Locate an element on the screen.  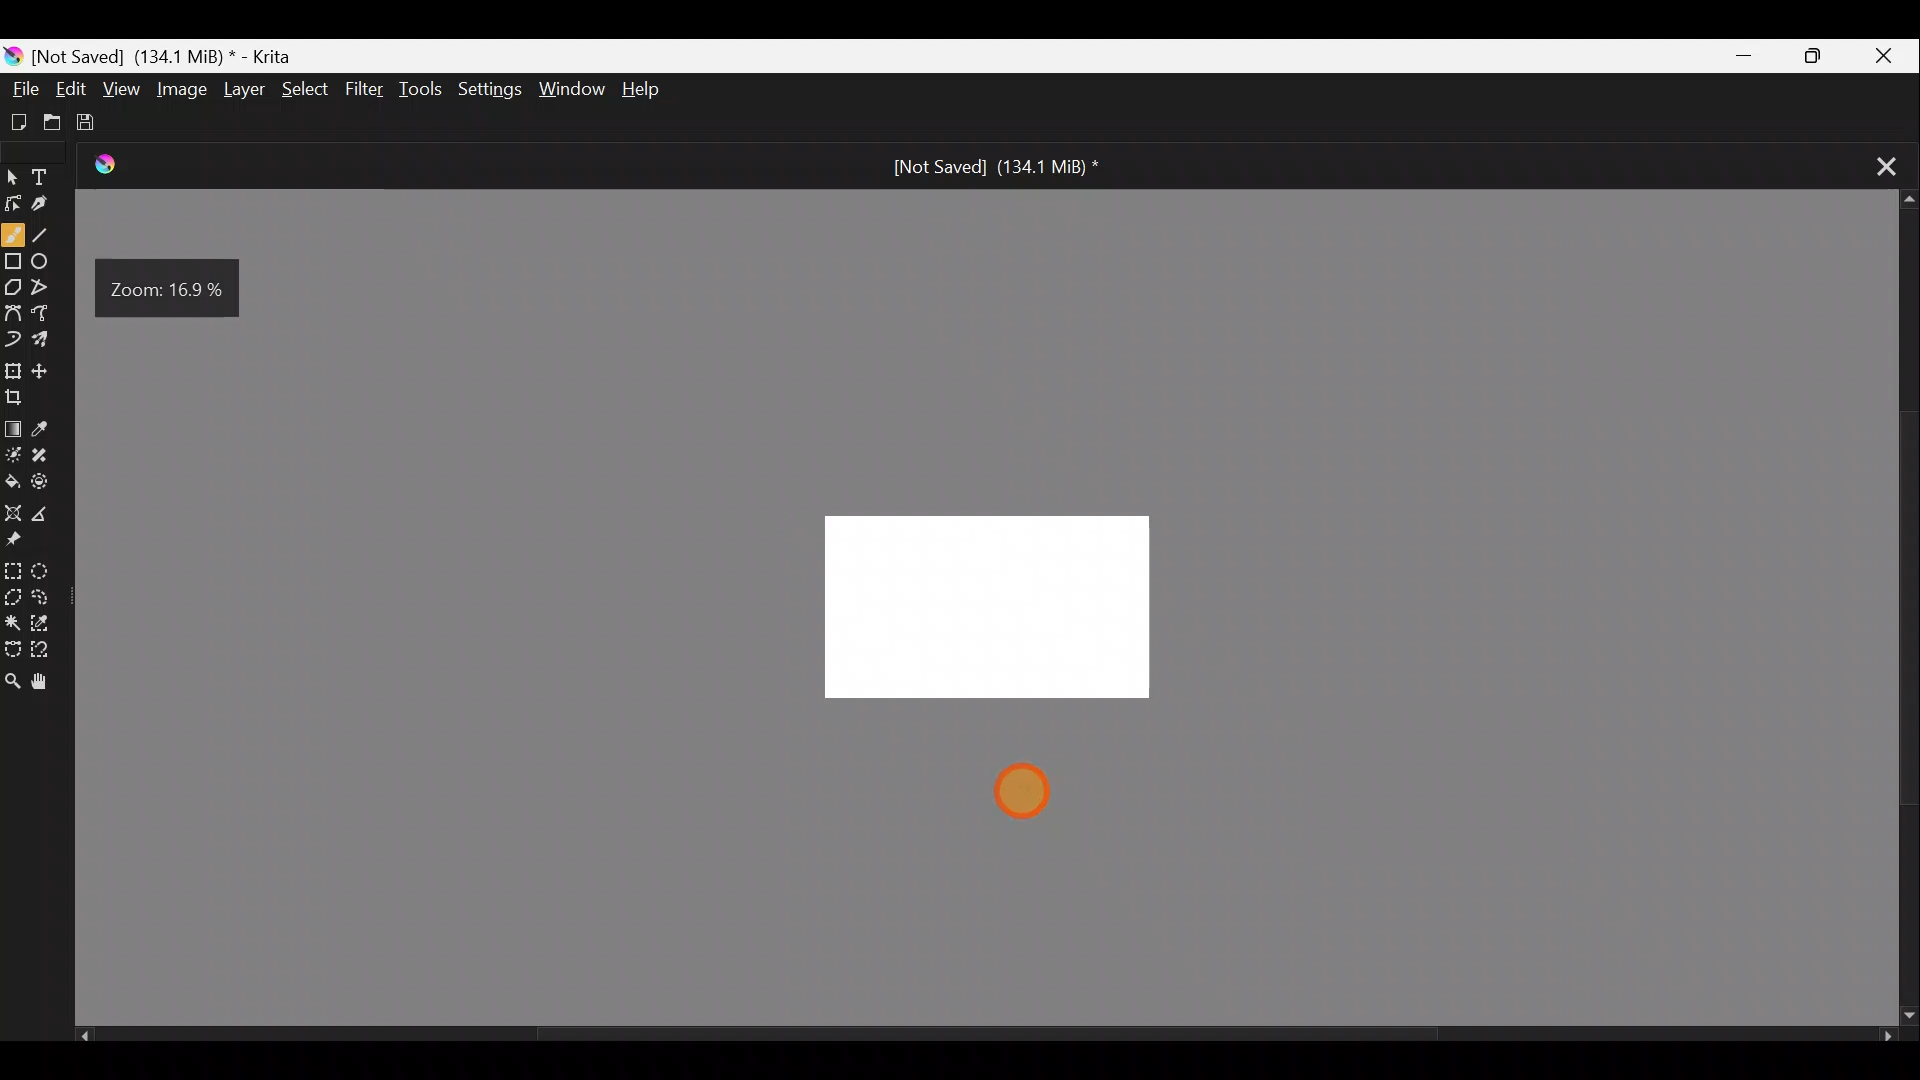
Draw a gradient is located at coordinates (14, 424).